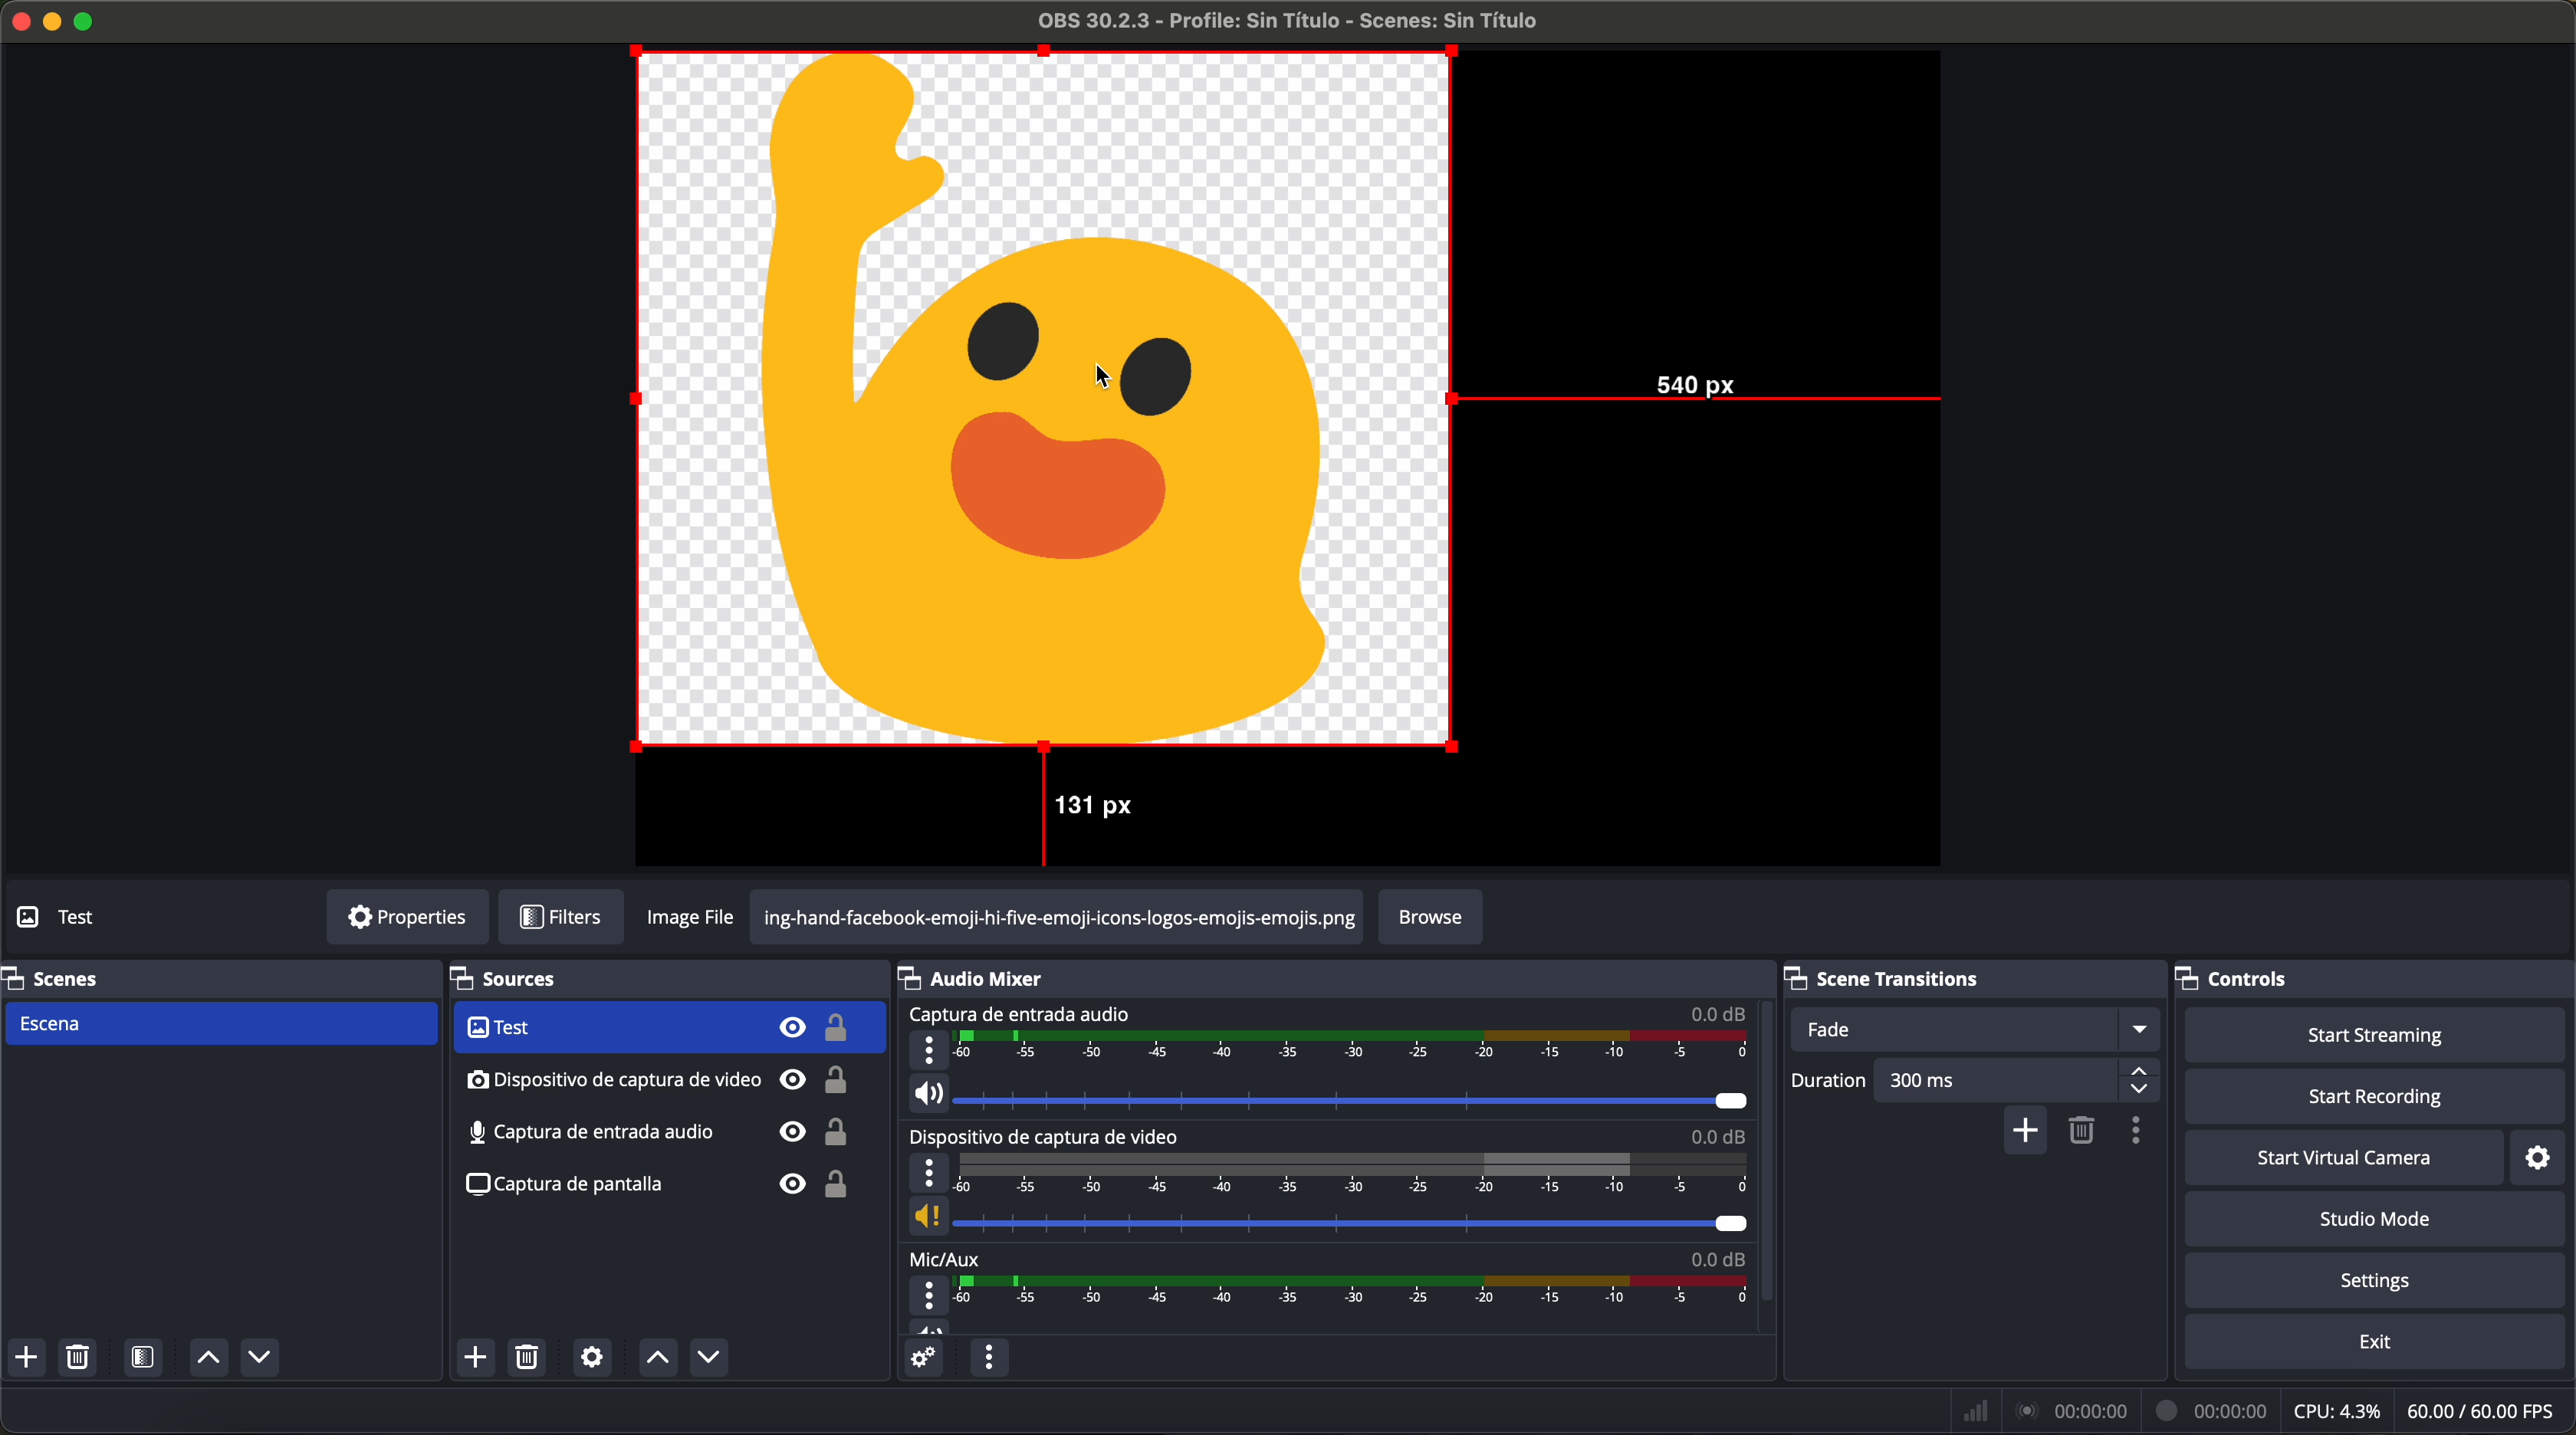 This screenshot has height=1435, width=2576. Describe the element at coordinates (1080, 813) in the screenshot. I see `131 px distance` at that location.